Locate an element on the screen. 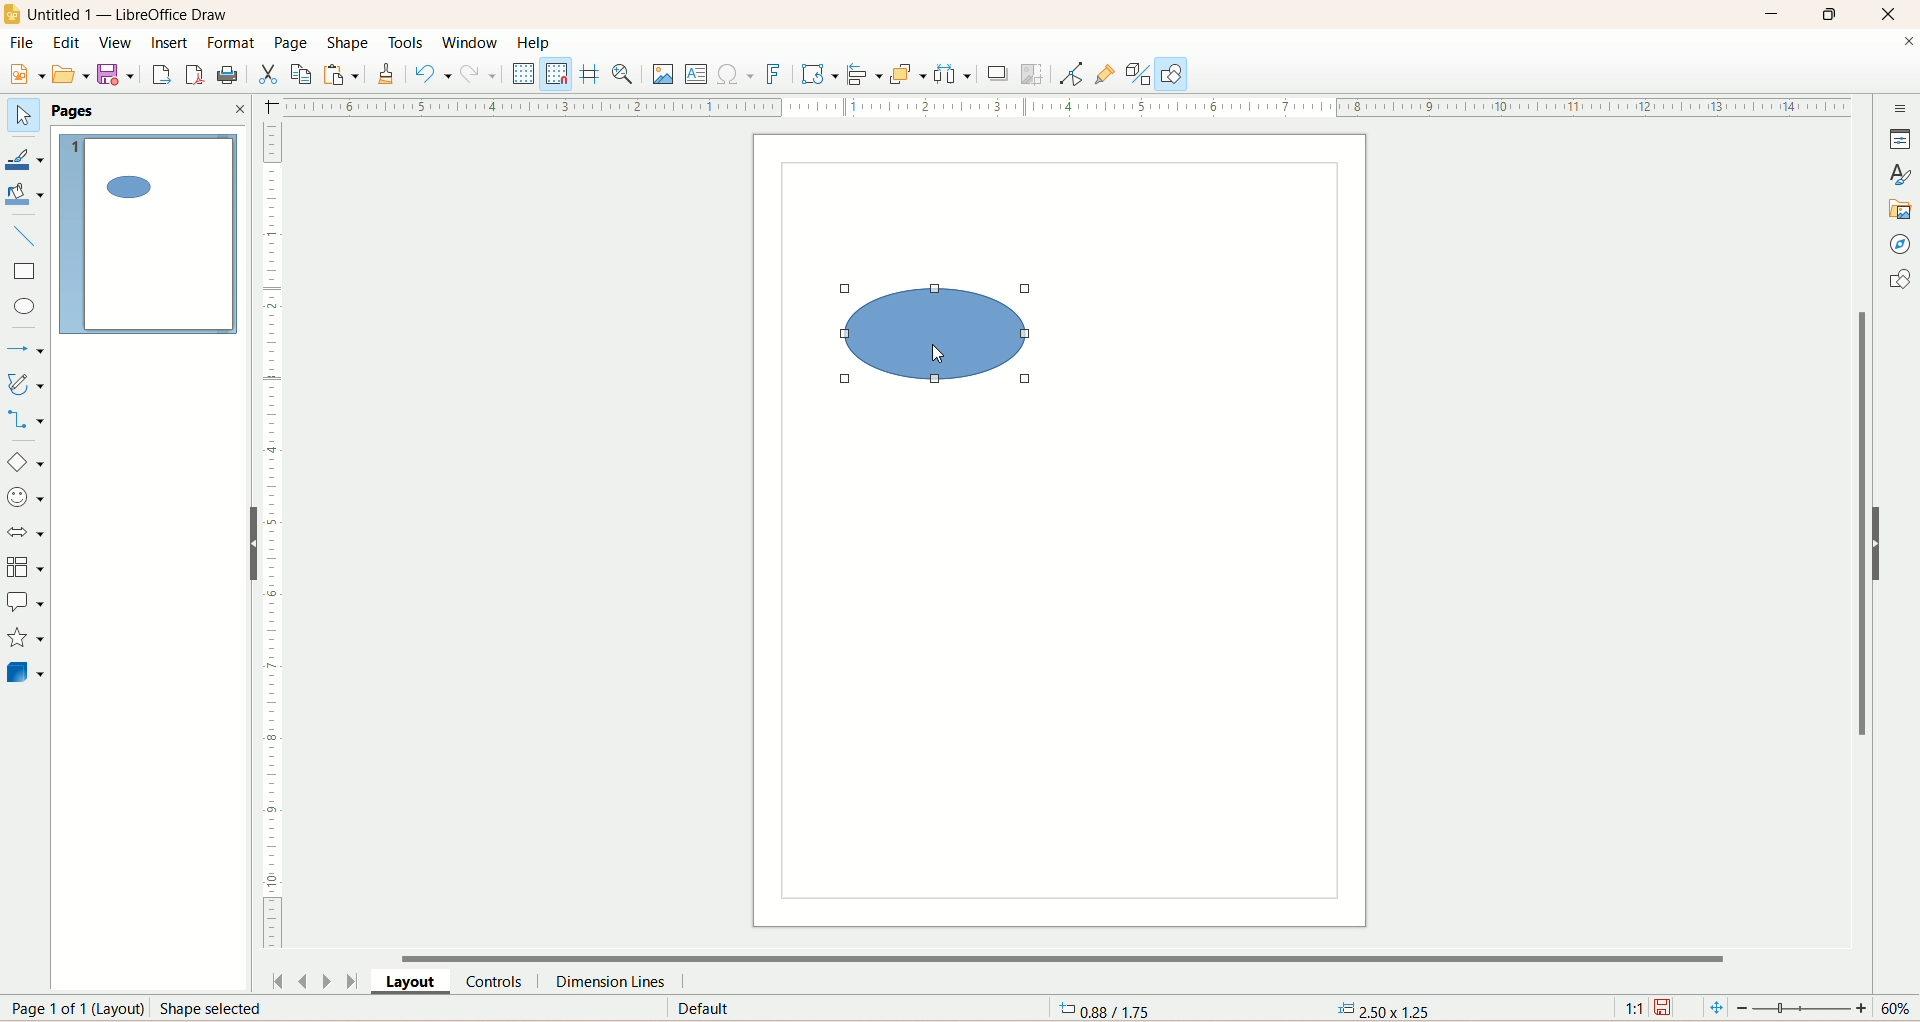 The width and height of the screenshot is (1920, 1022). page number is located at coordinates (134, 1006).